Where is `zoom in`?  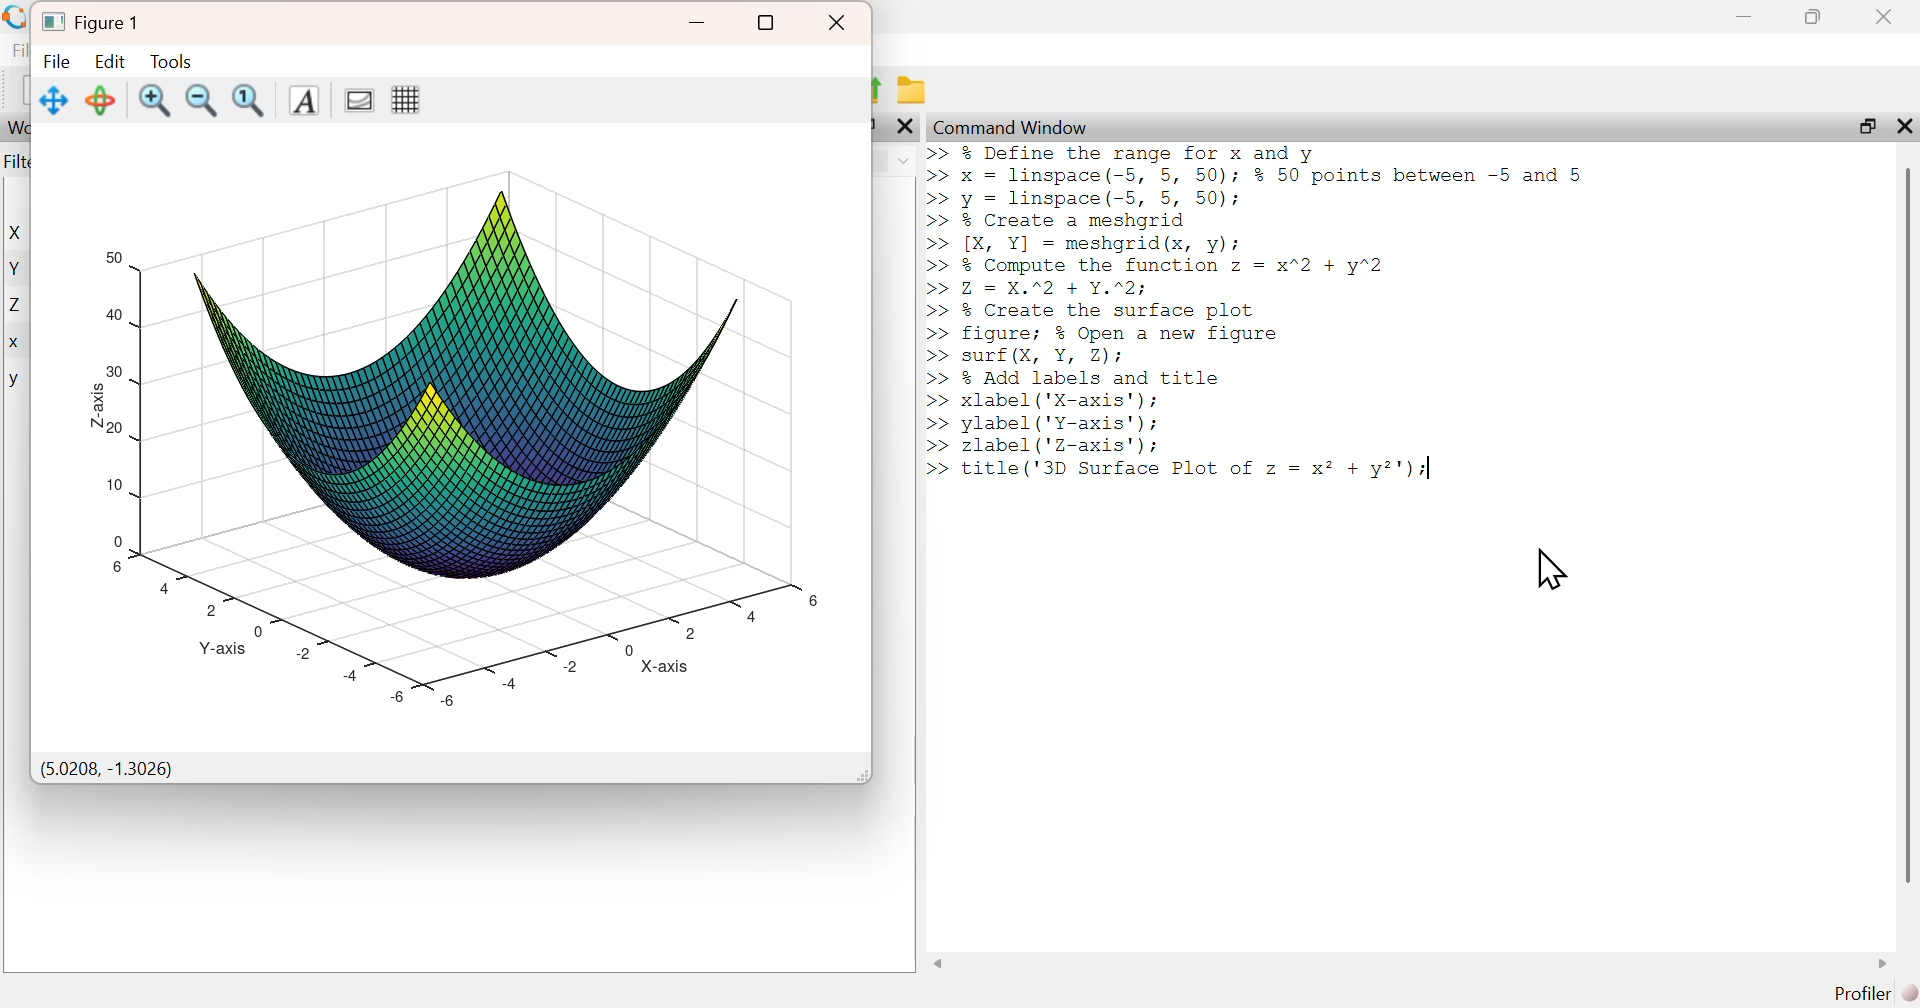 zoom in is located at coordinates (155, 100).